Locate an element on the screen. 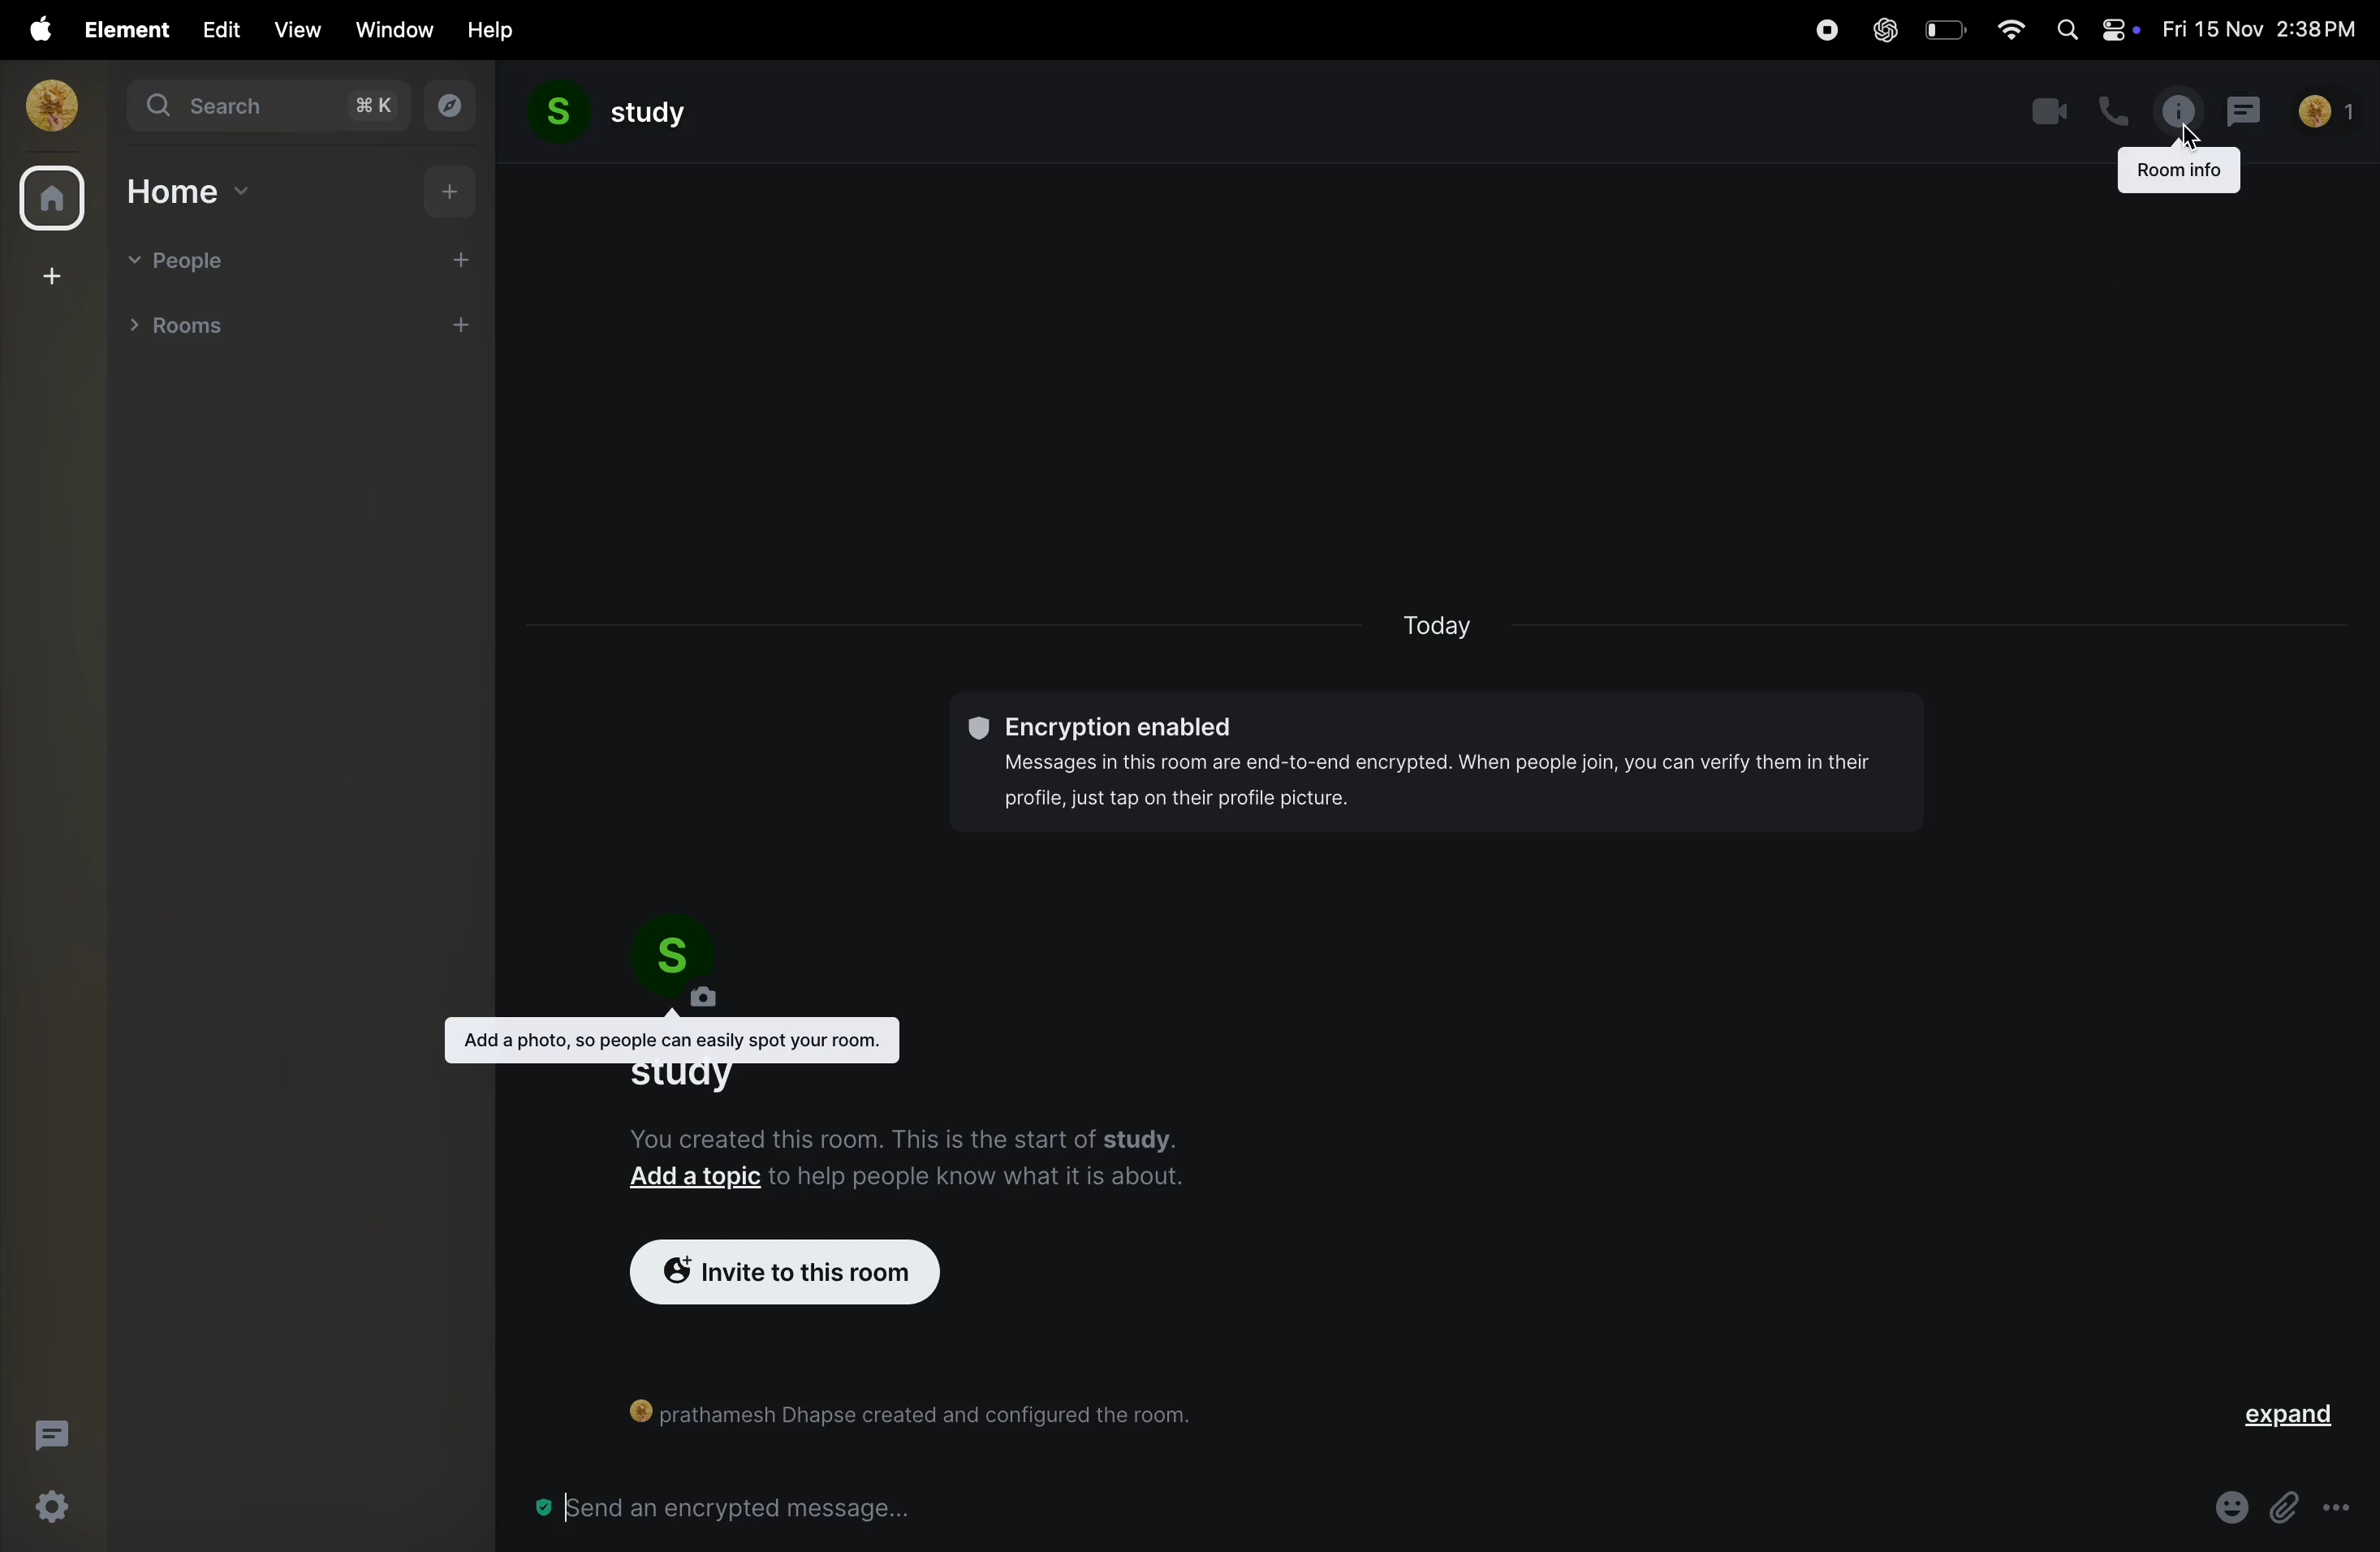 This screenshot has width=2380, height=1552. messages is located at coordinates (2242, 111).